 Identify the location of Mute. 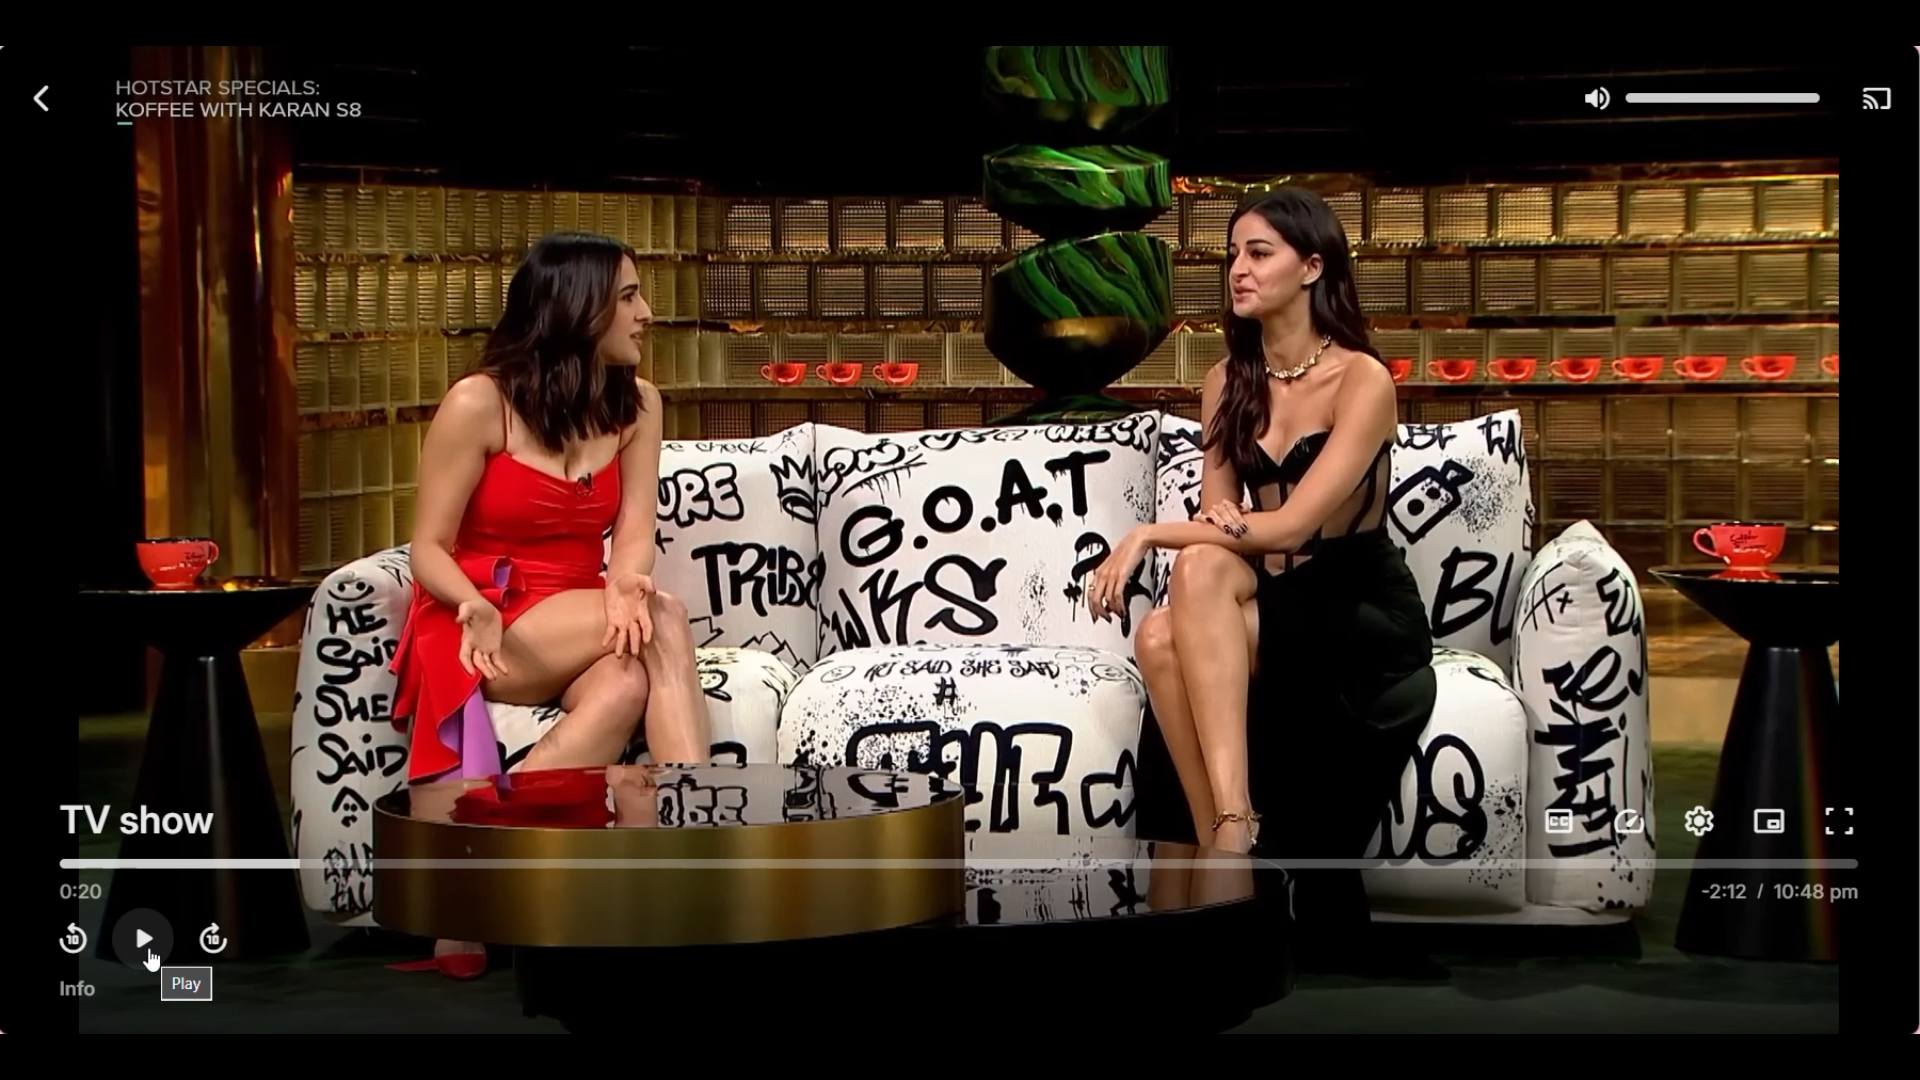
(1598, 99).